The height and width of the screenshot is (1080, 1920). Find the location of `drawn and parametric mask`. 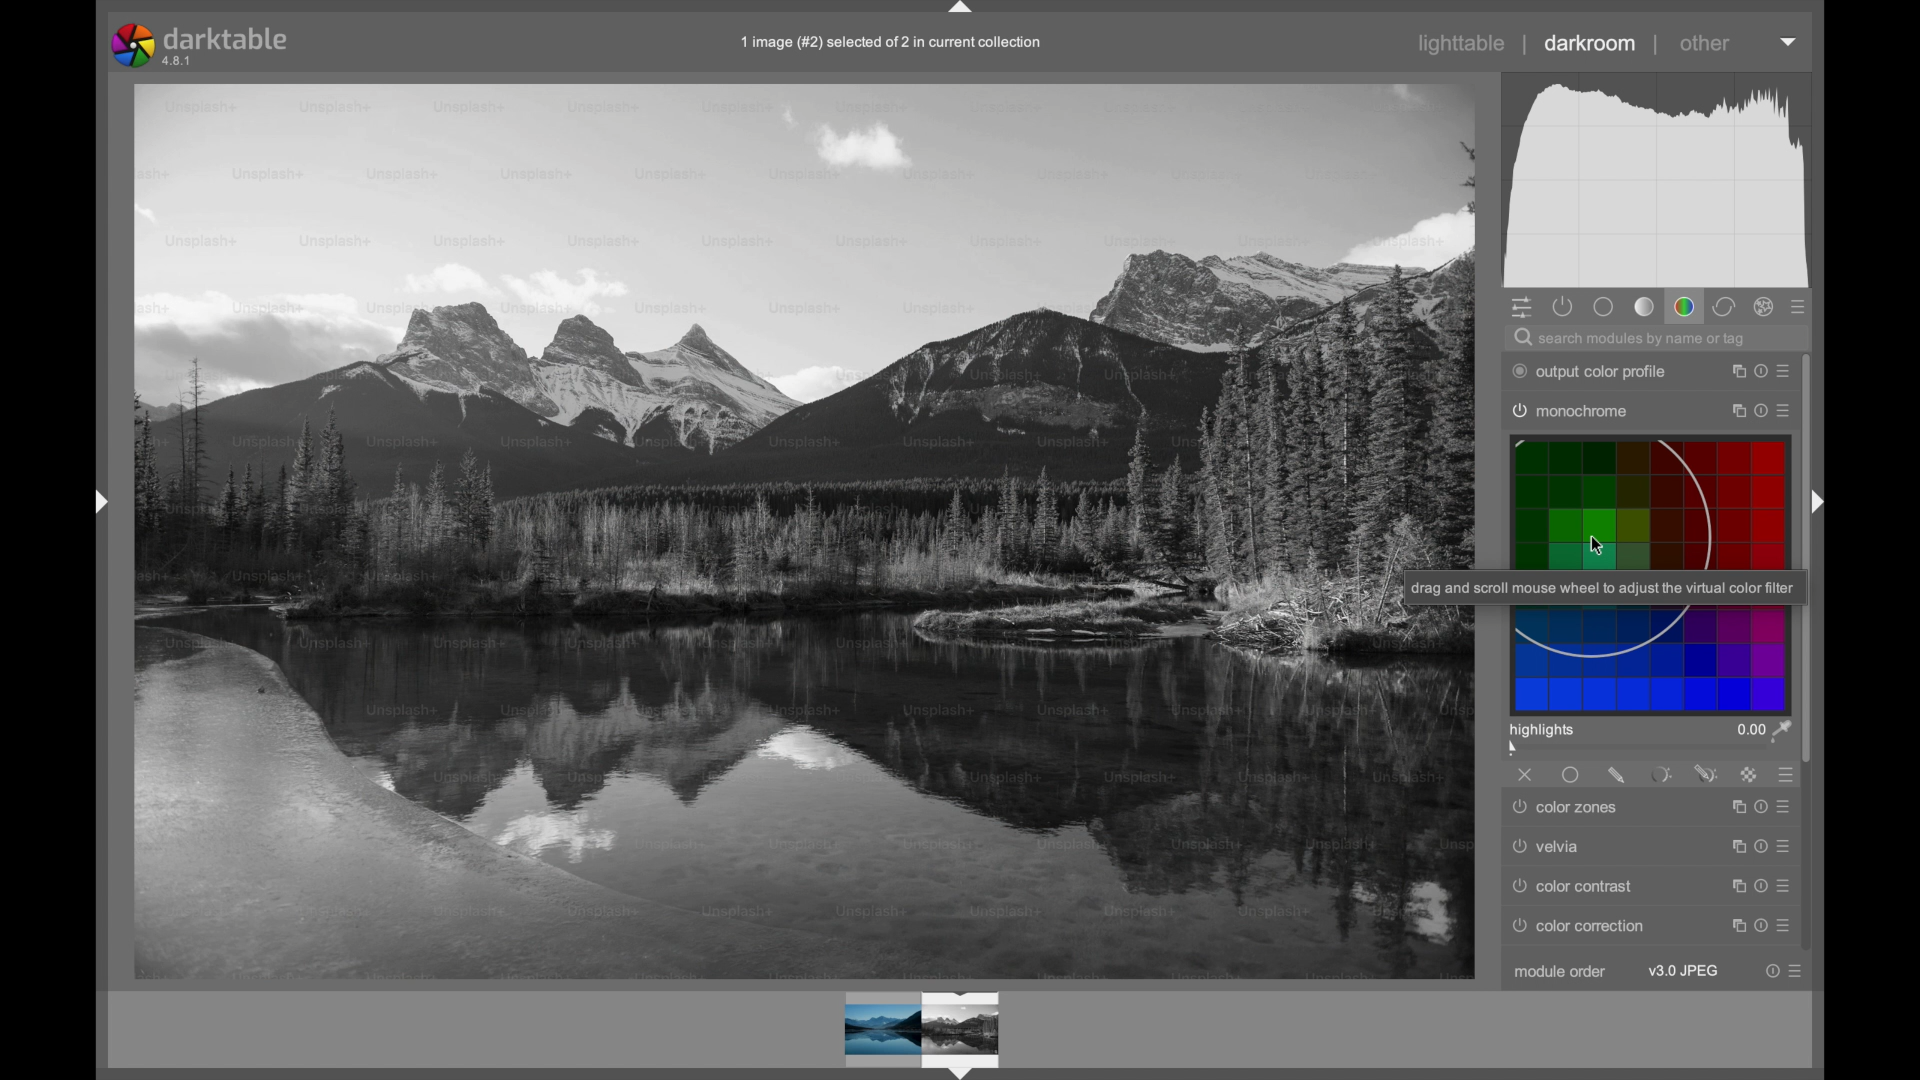

drawn and parametric mask is located at coordinates (1706, 773).